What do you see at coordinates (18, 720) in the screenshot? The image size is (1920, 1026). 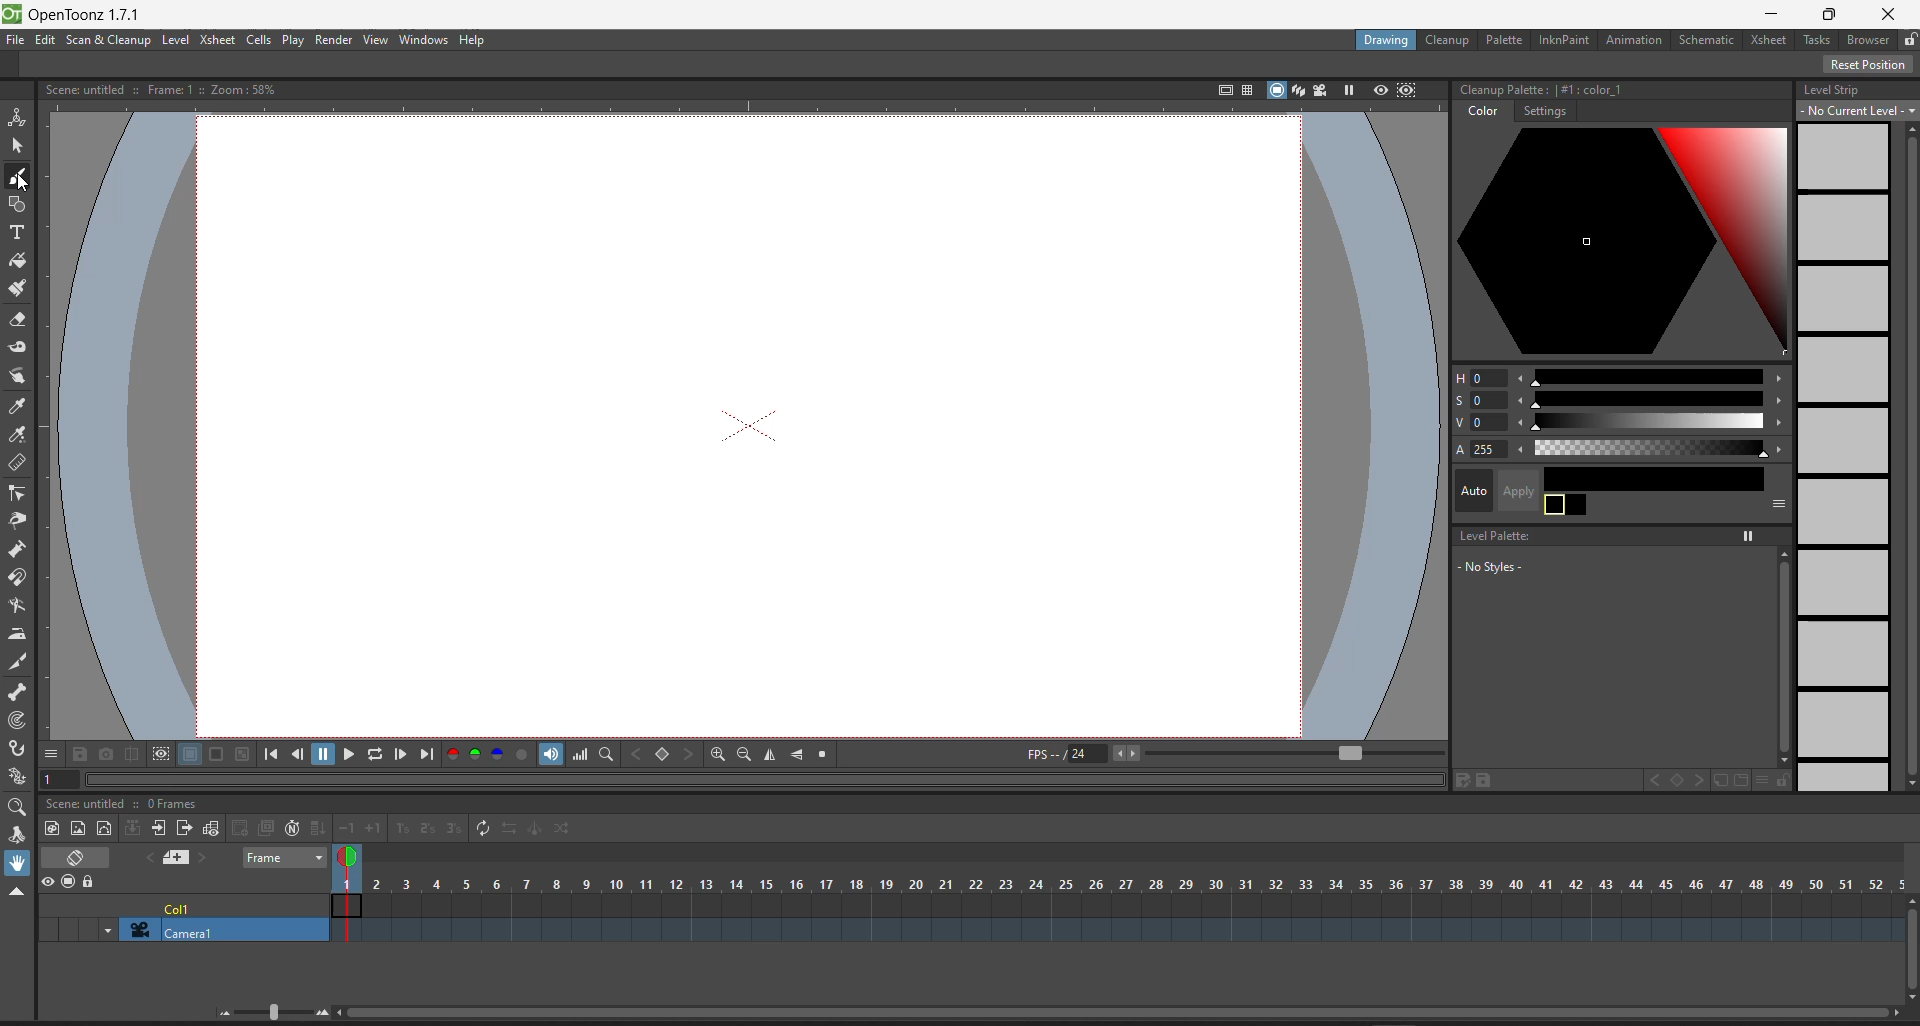 I see `tracker tool` at bounding box center [18, 720].